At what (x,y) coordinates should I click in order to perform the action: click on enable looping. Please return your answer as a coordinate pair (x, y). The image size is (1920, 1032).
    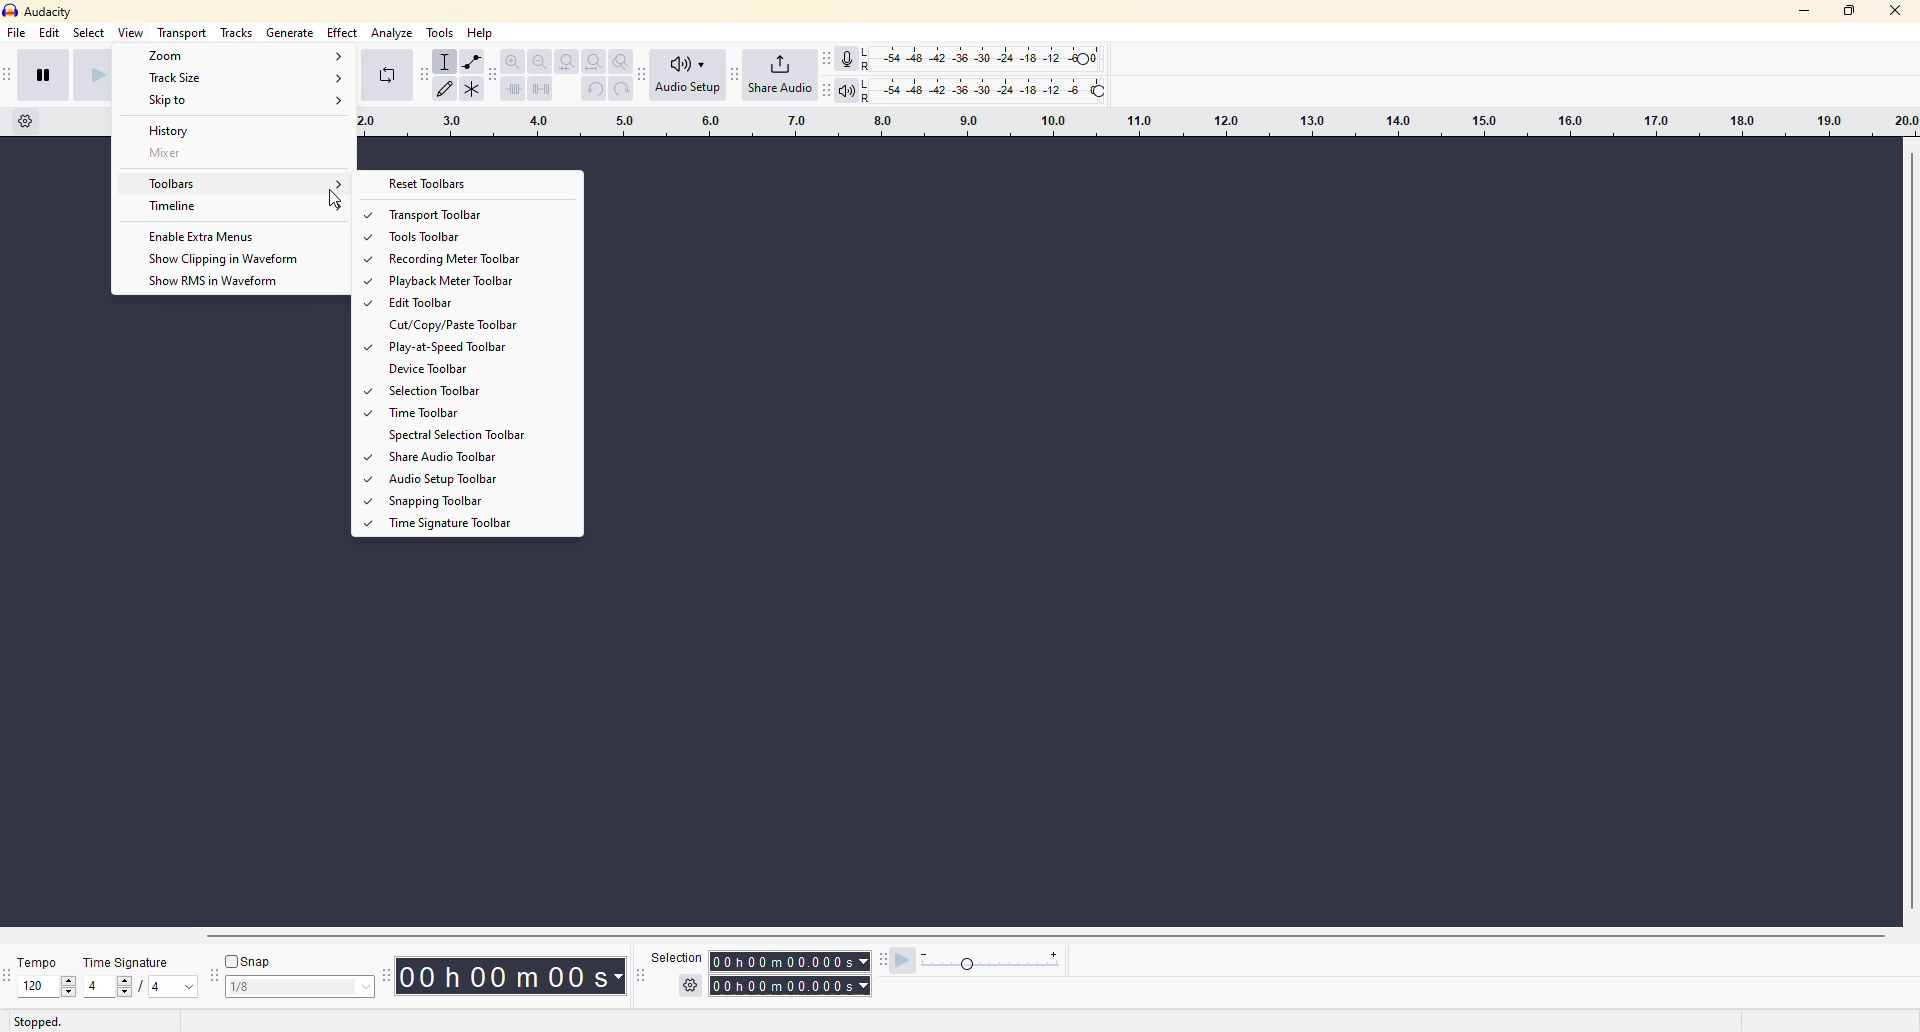
    Looking at the image, I should click on (385, 74).